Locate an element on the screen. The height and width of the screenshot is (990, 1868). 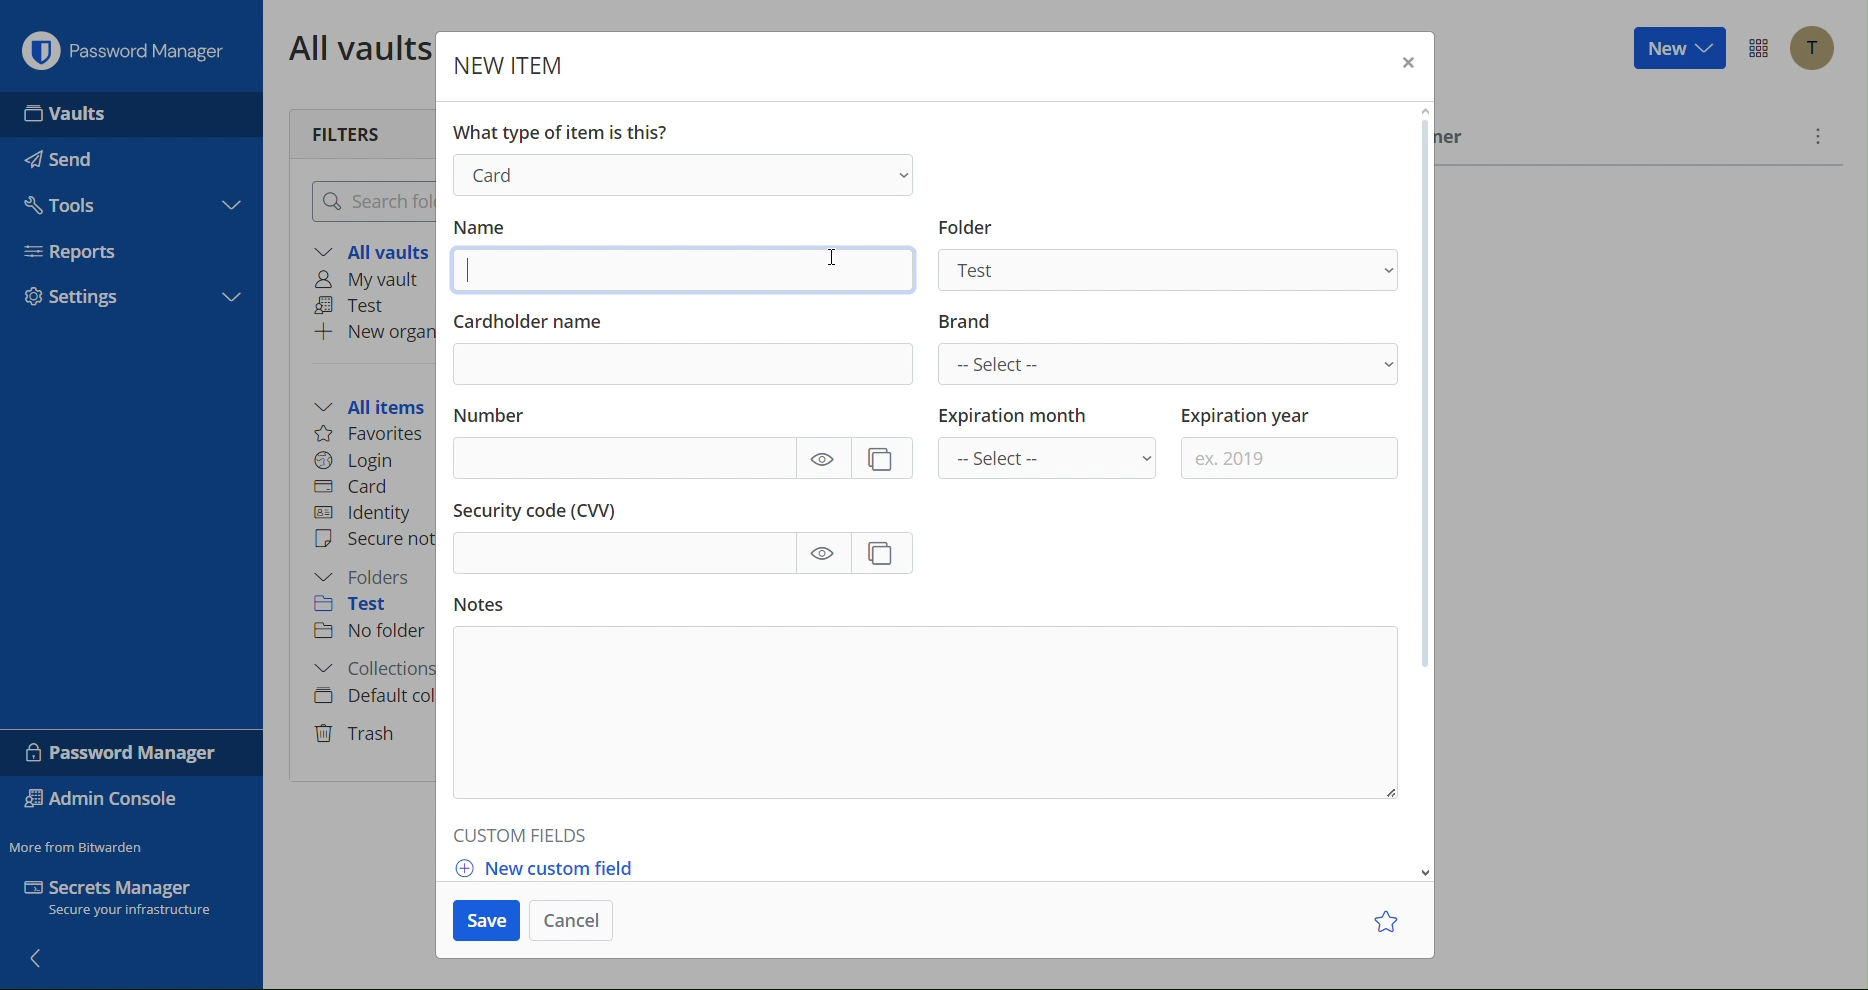
Test is located at coordinates (357, 605).